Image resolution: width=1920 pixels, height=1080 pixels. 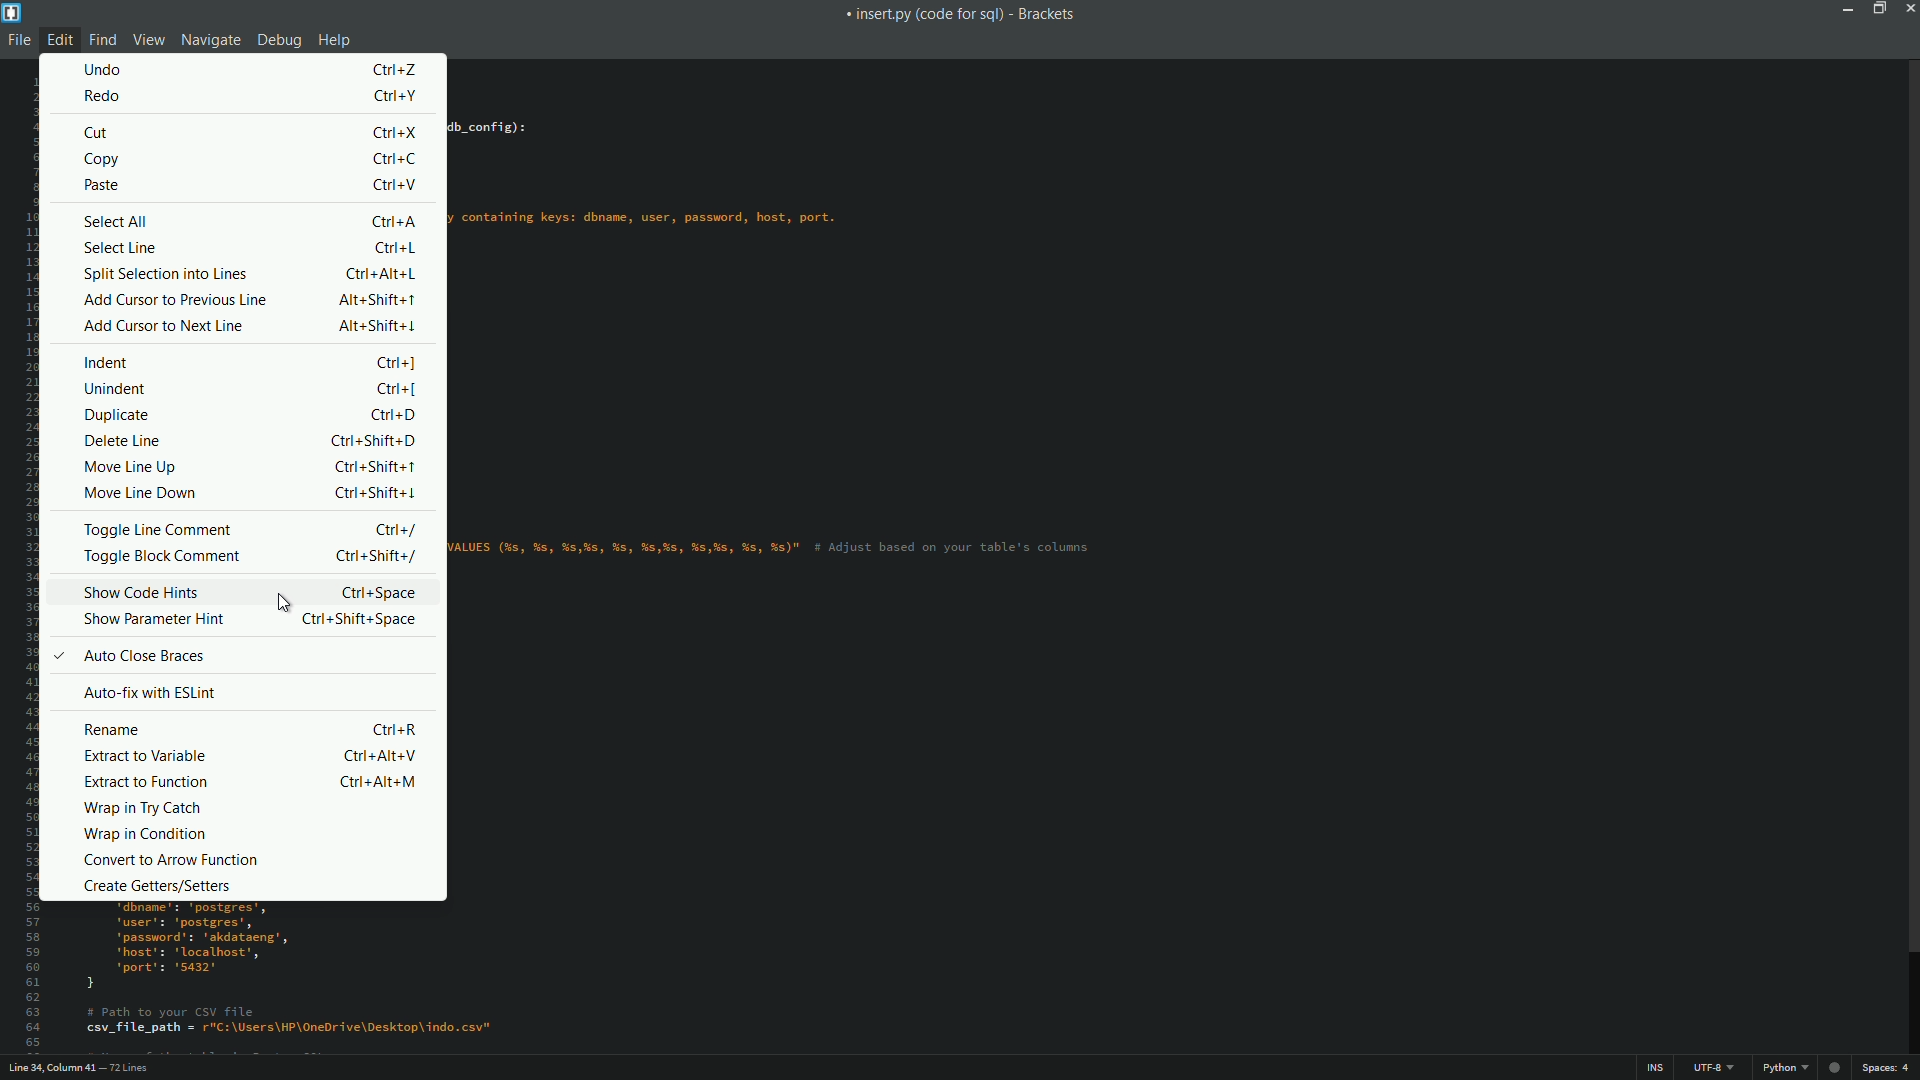 What do you see at coordinates (359, 619) in the screenshot?
I see `keyboard shortcut` at bounding box center [359, 619].